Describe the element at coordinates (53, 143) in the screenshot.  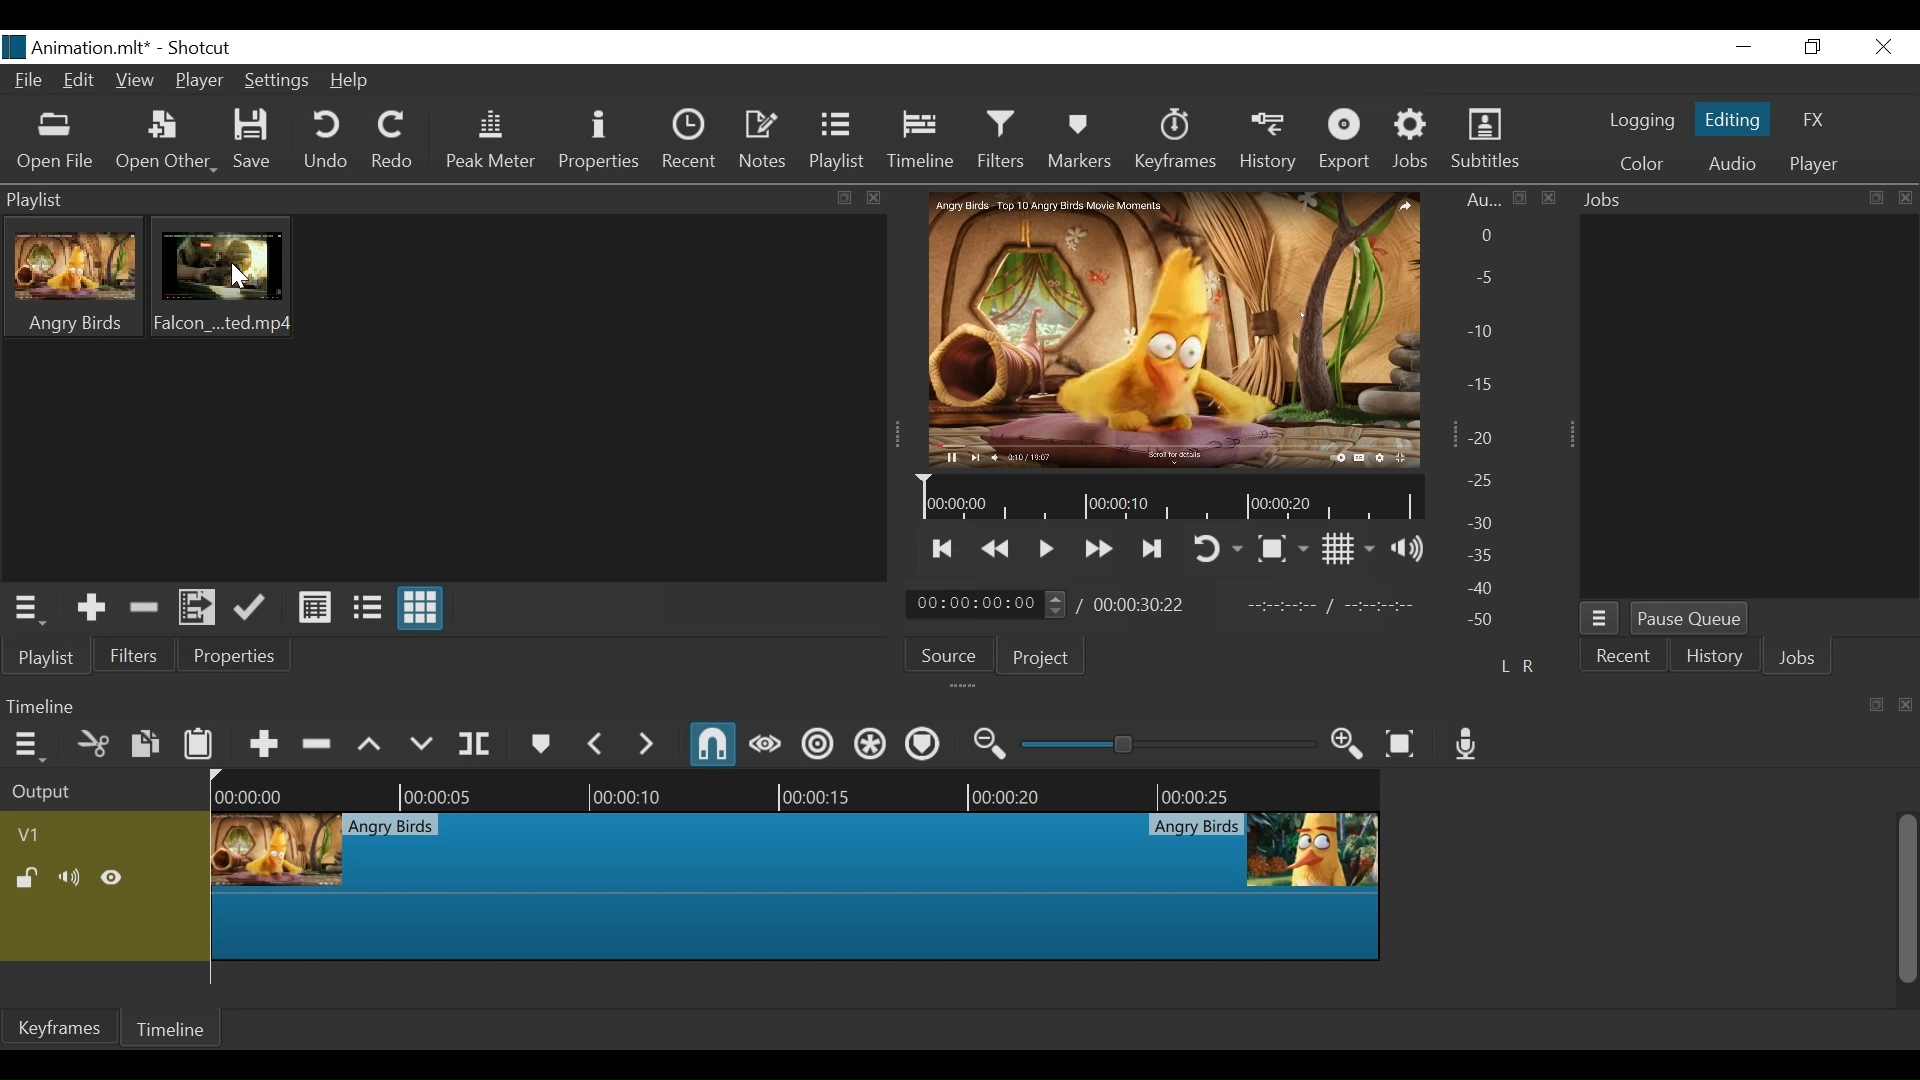
I see `Open File` at that location.